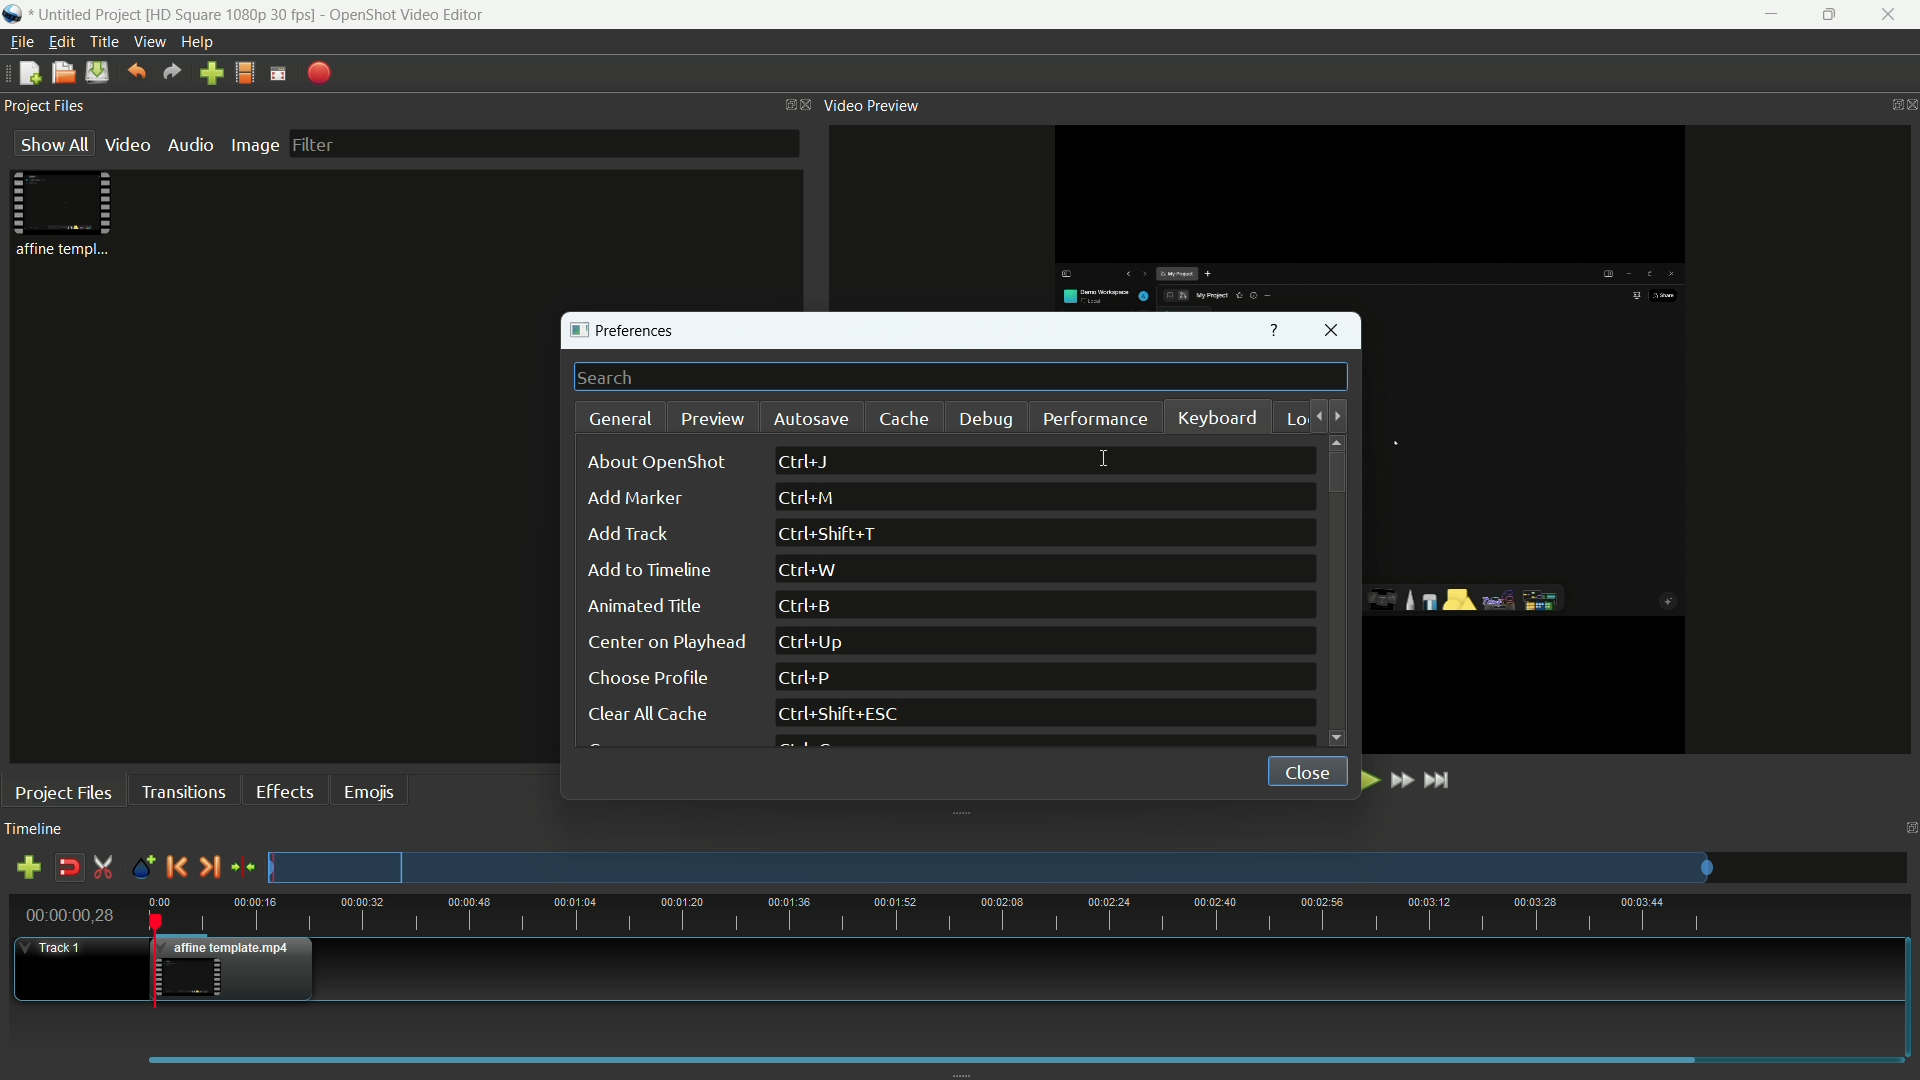 This screenshot has height=1080, width=1920. Describe the element at coordinates (320, 73) in the screenshot. I see `export` at that location.